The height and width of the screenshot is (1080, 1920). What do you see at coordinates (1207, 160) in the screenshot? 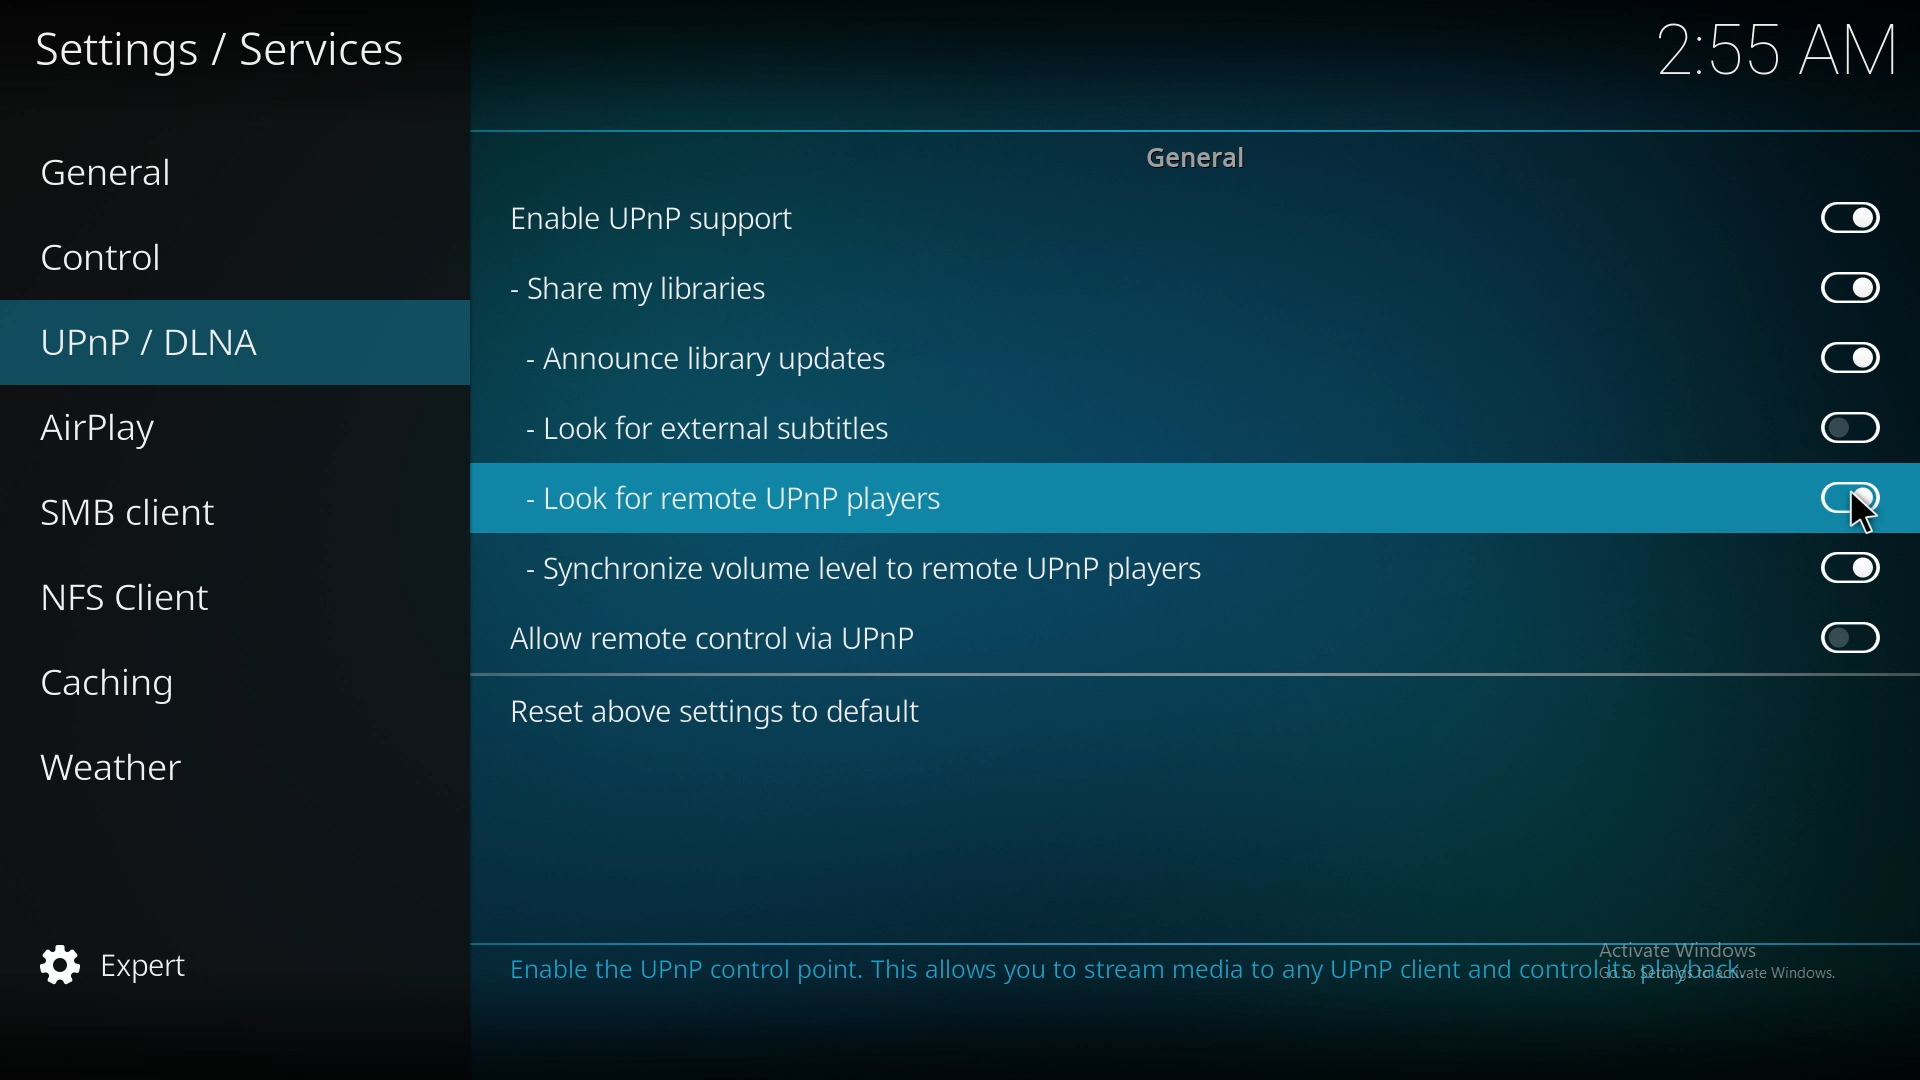
I see `general` at bounding box center [1207, 160].